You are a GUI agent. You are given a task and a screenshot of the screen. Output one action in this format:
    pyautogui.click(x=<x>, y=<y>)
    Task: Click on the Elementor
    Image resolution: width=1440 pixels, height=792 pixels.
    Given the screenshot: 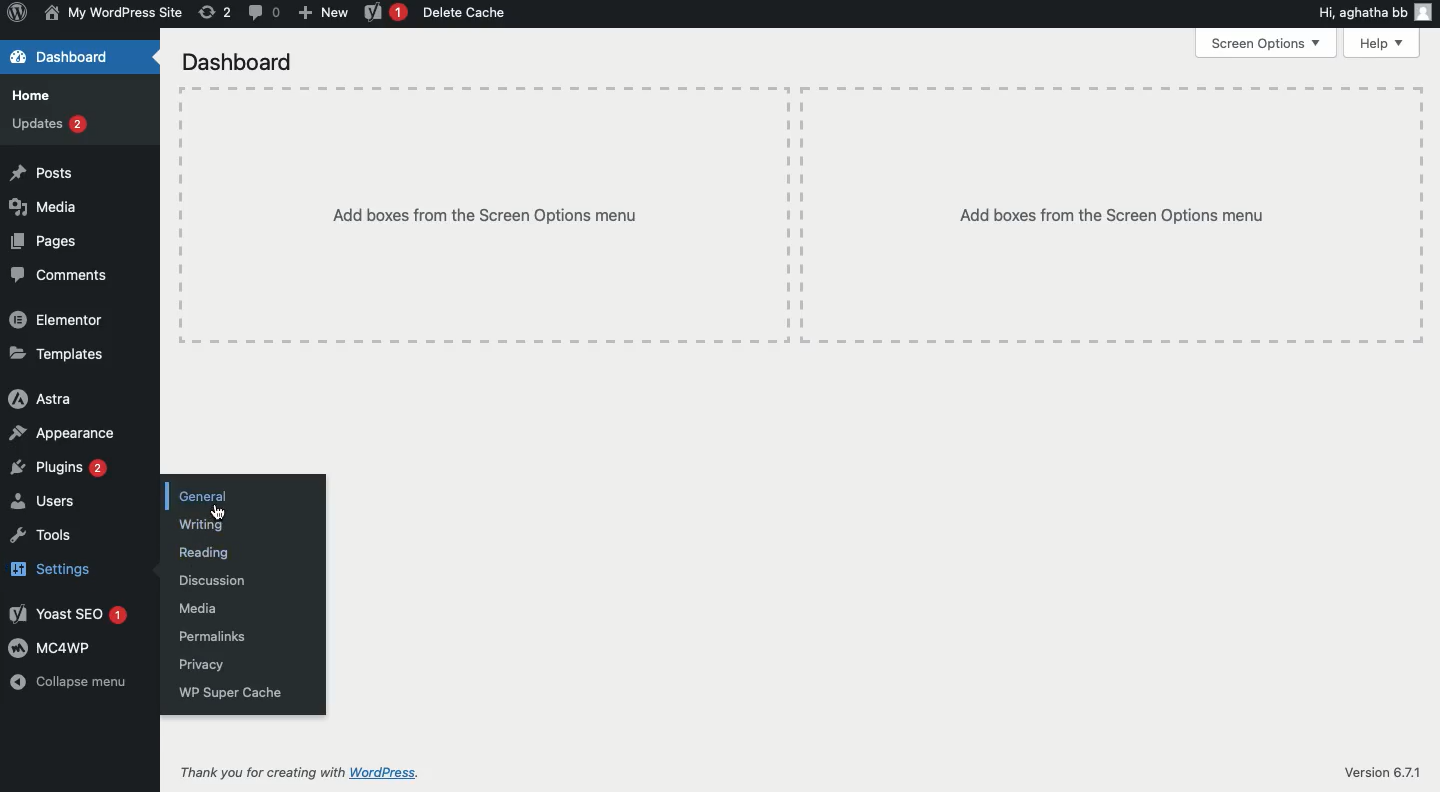 What is the action you would take?
    pyautogui.click(x=57, y=320)
    